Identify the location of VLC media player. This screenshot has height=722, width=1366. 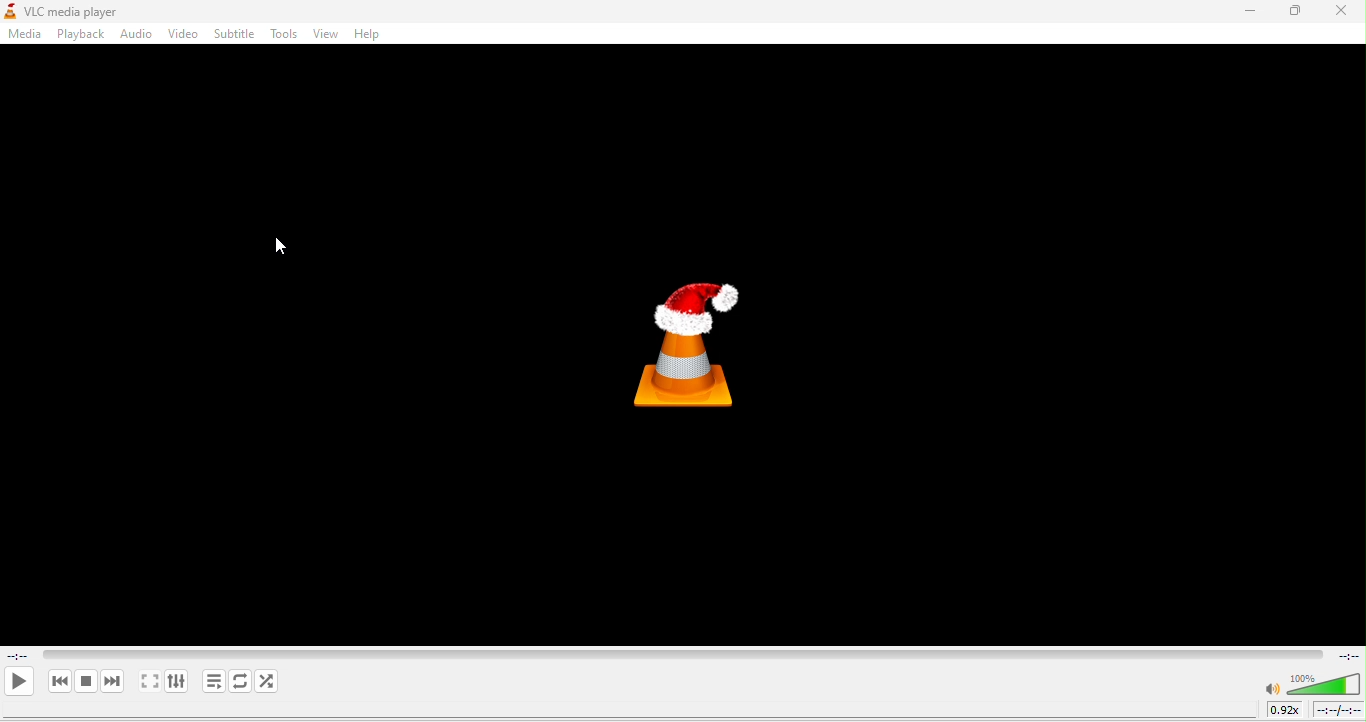
(84, 10).